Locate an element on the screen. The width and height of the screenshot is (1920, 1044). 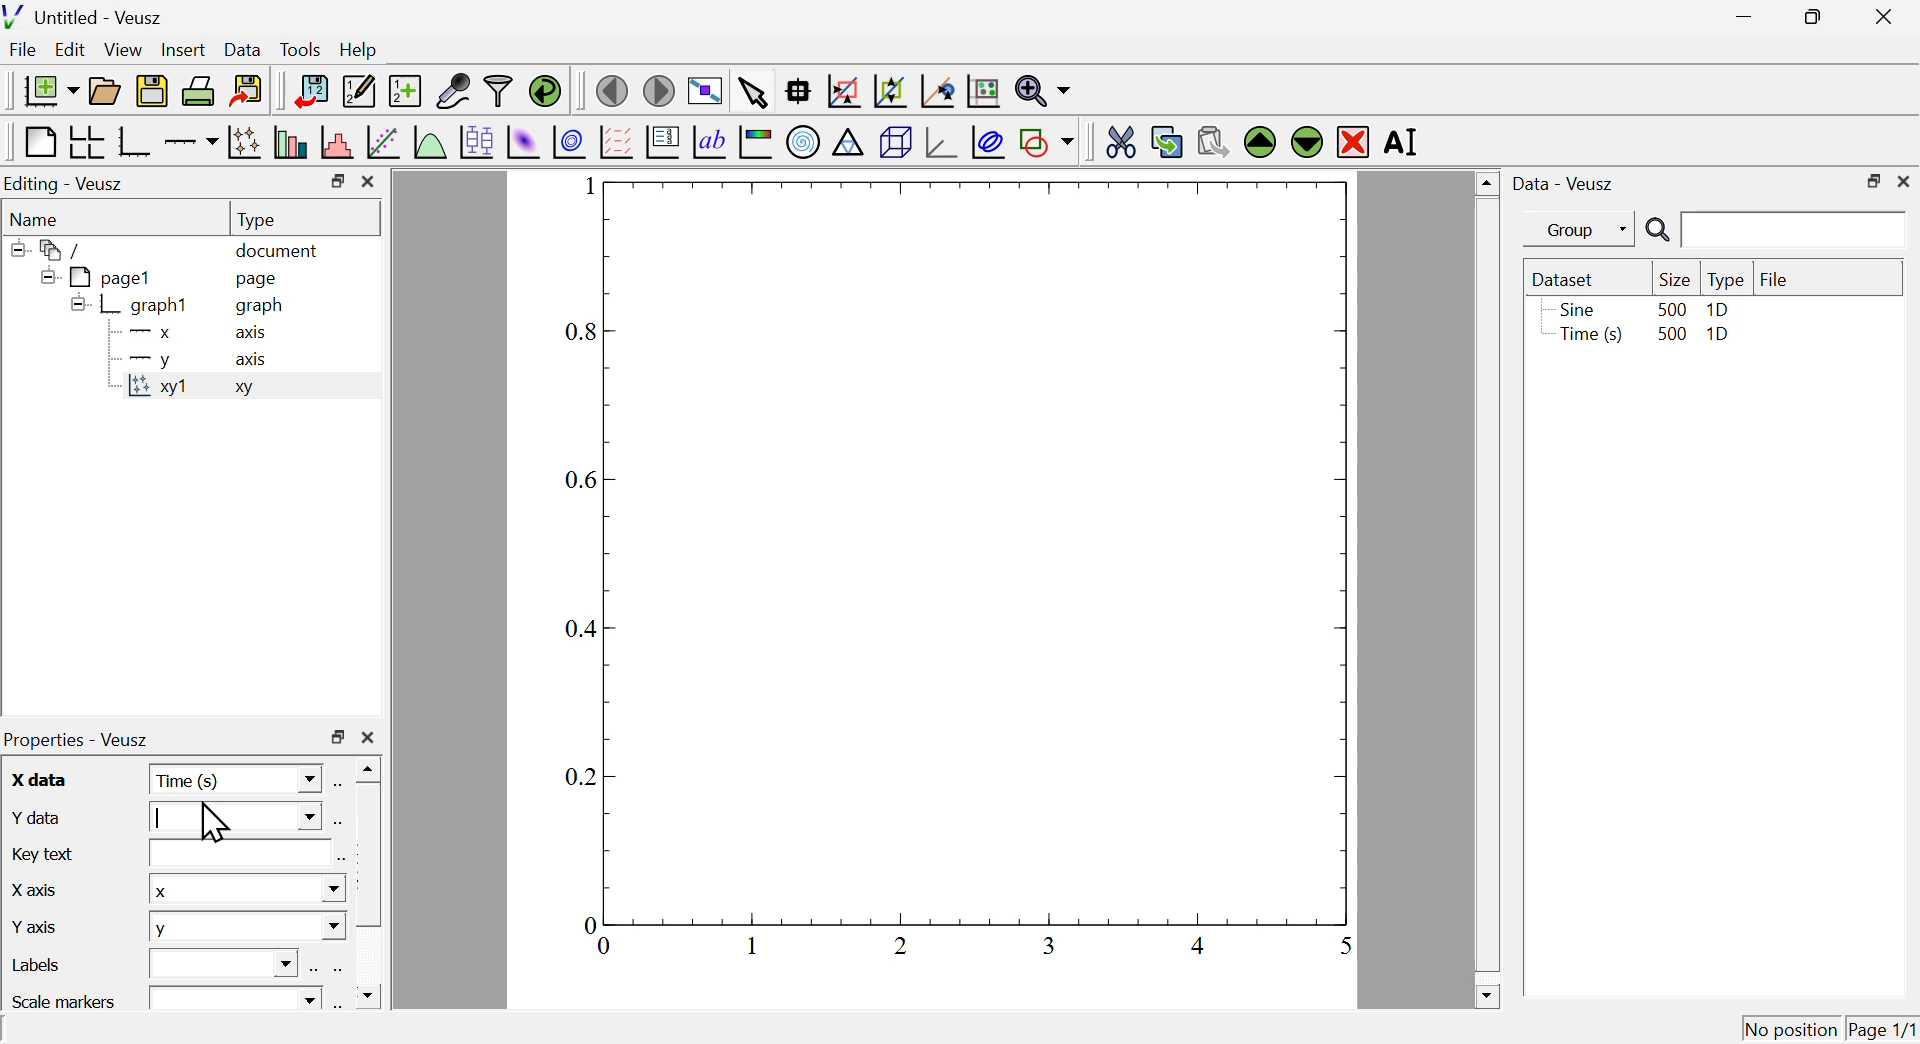
tools is located at coordinates (302, 48).